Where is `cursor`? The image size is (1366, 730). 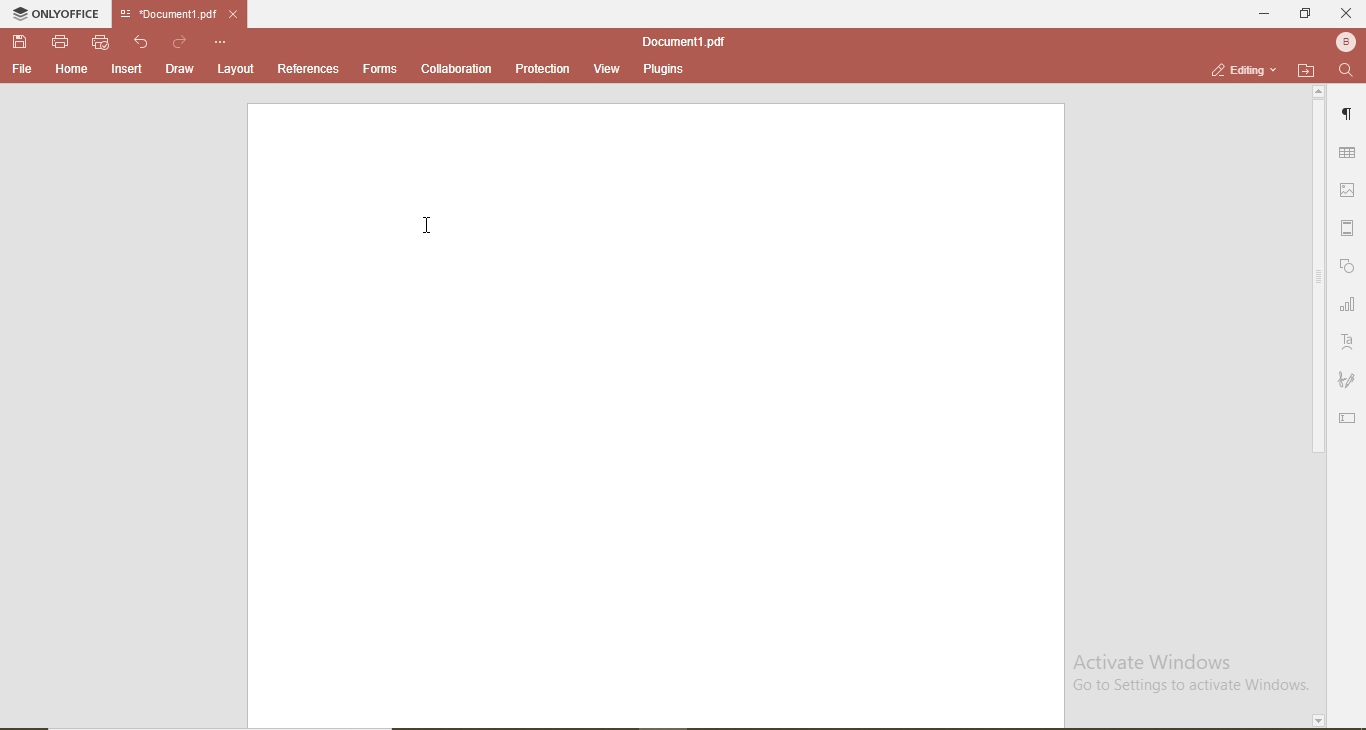 cursor is located at coordinates (430, 225).